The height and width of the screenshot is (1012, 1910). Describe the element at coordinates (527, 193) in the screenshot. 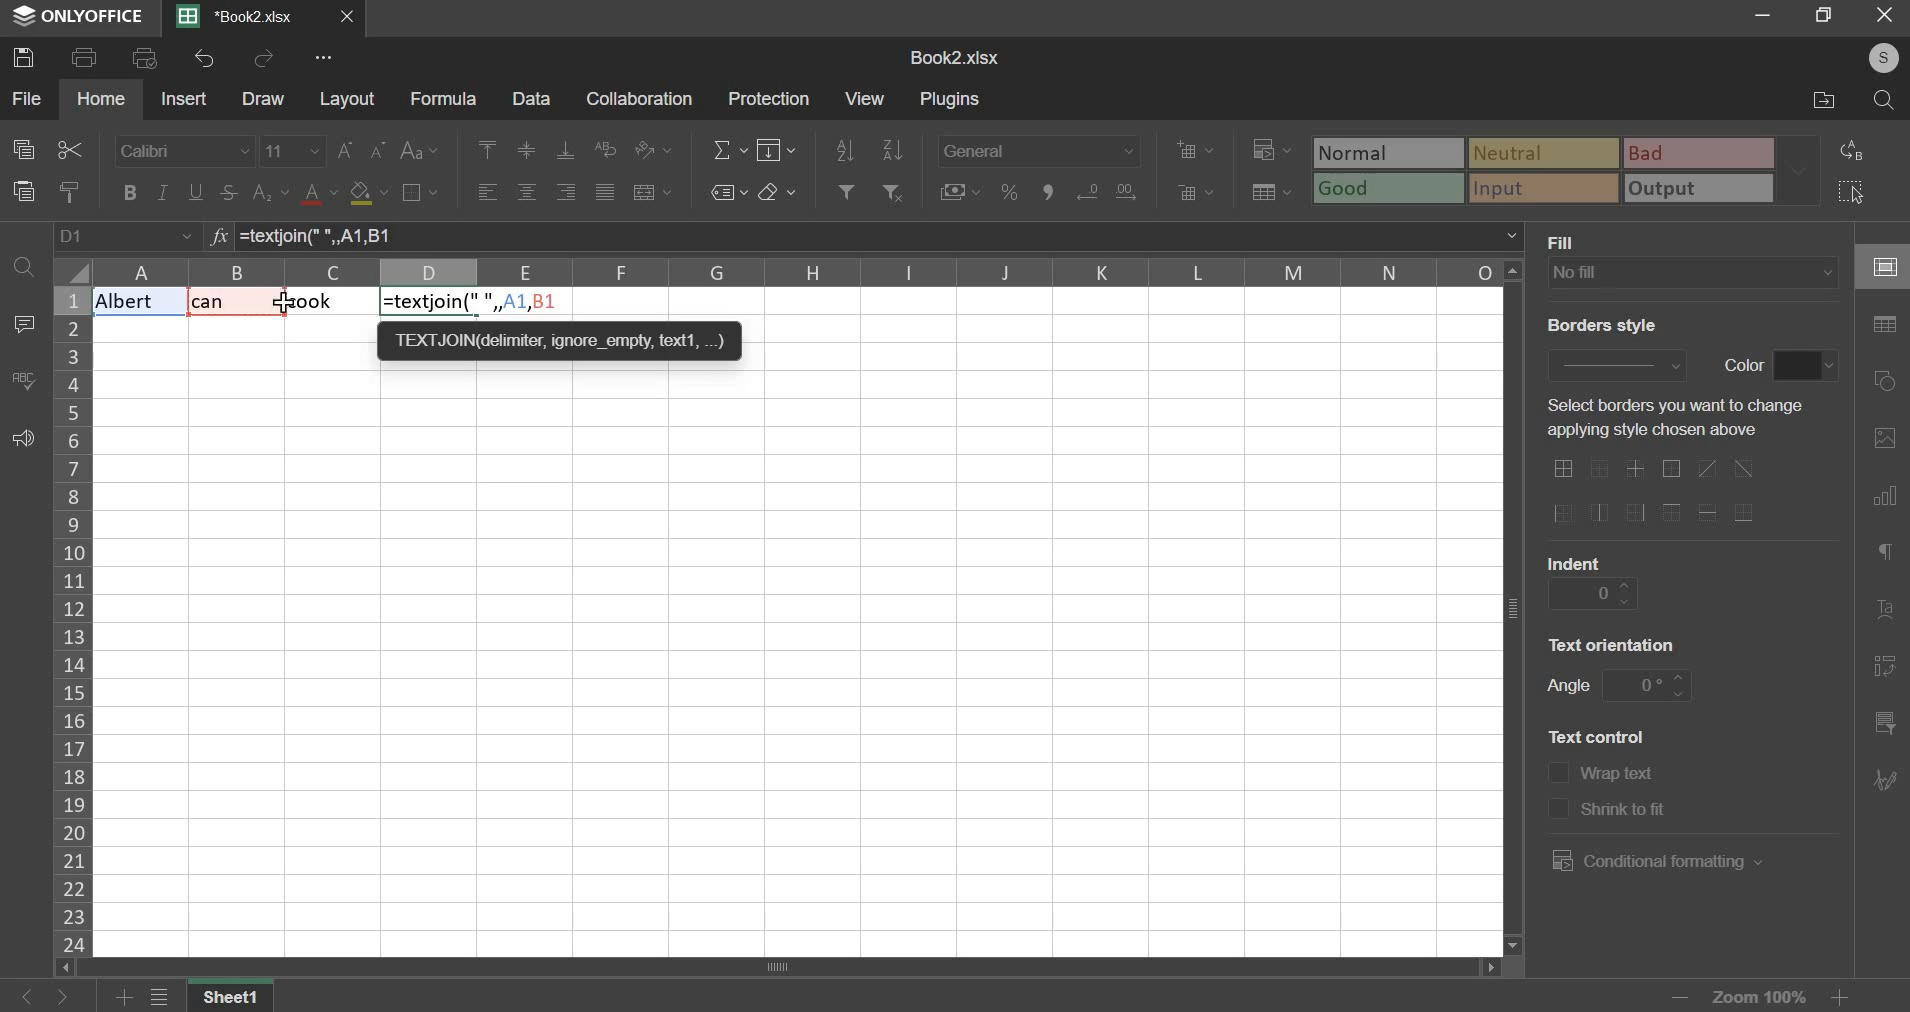

I see `align center` at that location.